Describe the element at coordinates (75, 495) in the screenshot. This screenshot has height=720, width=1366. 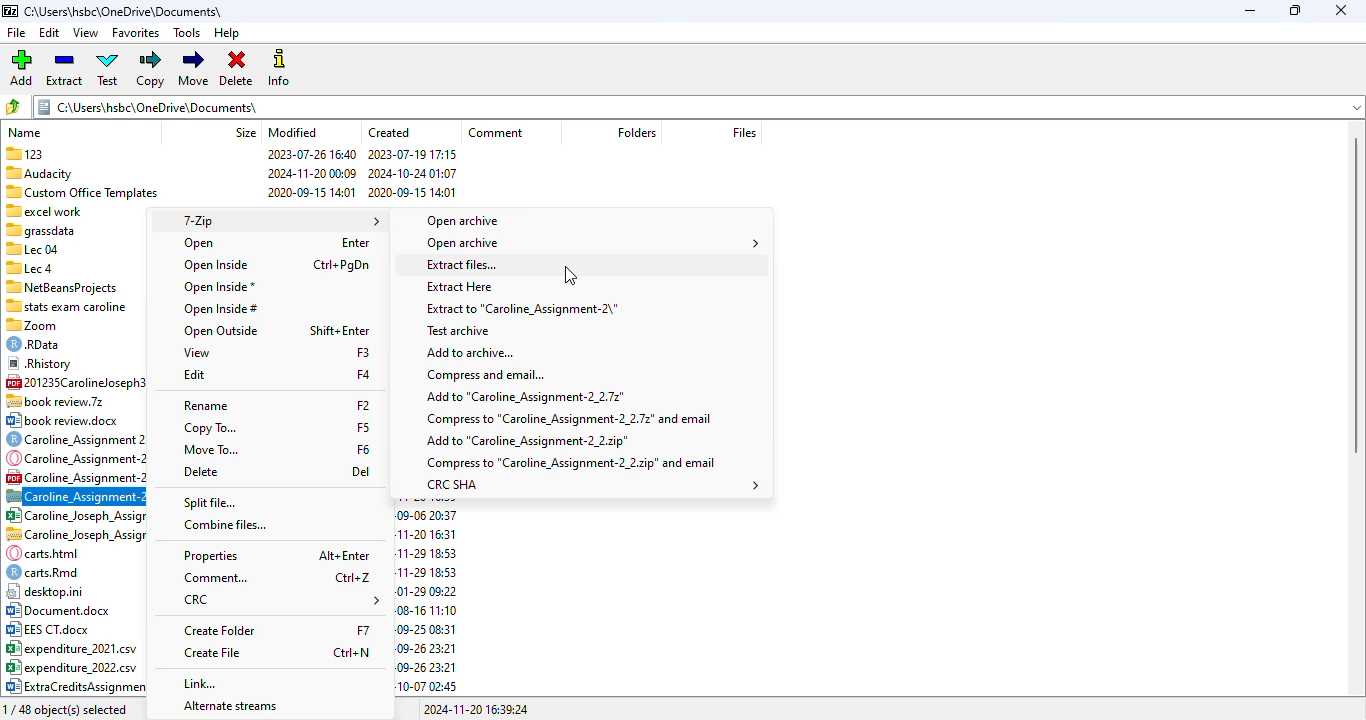
I see ` Caroline Assignment-2.... 181192 2024-11-20 16:39 2024-11-20 16:39` at that location.